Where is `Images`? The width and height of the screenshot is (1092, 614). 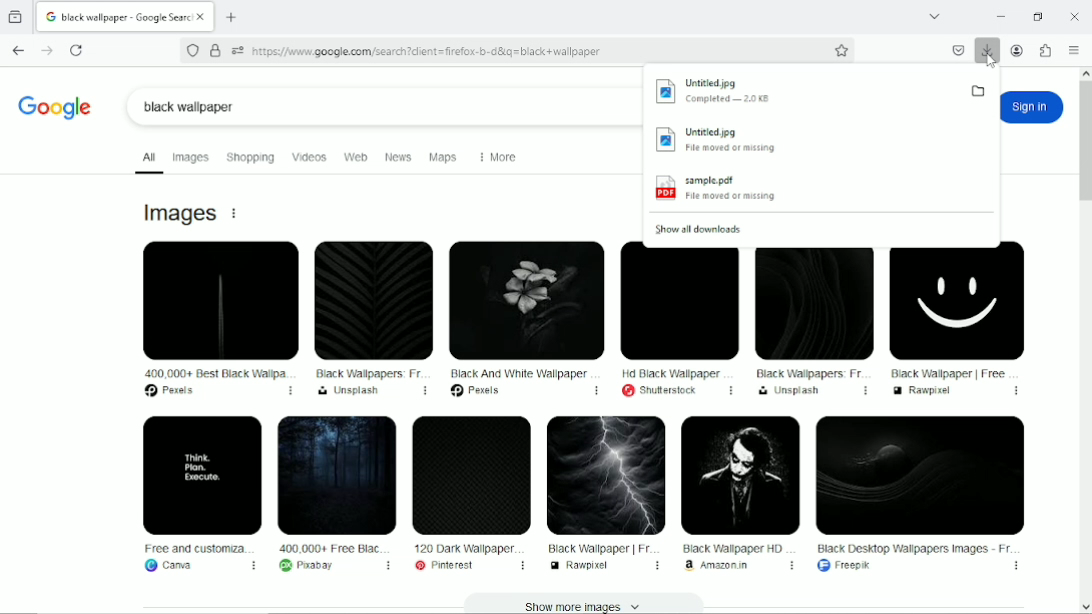
Images is located at coordinates (180, 212).